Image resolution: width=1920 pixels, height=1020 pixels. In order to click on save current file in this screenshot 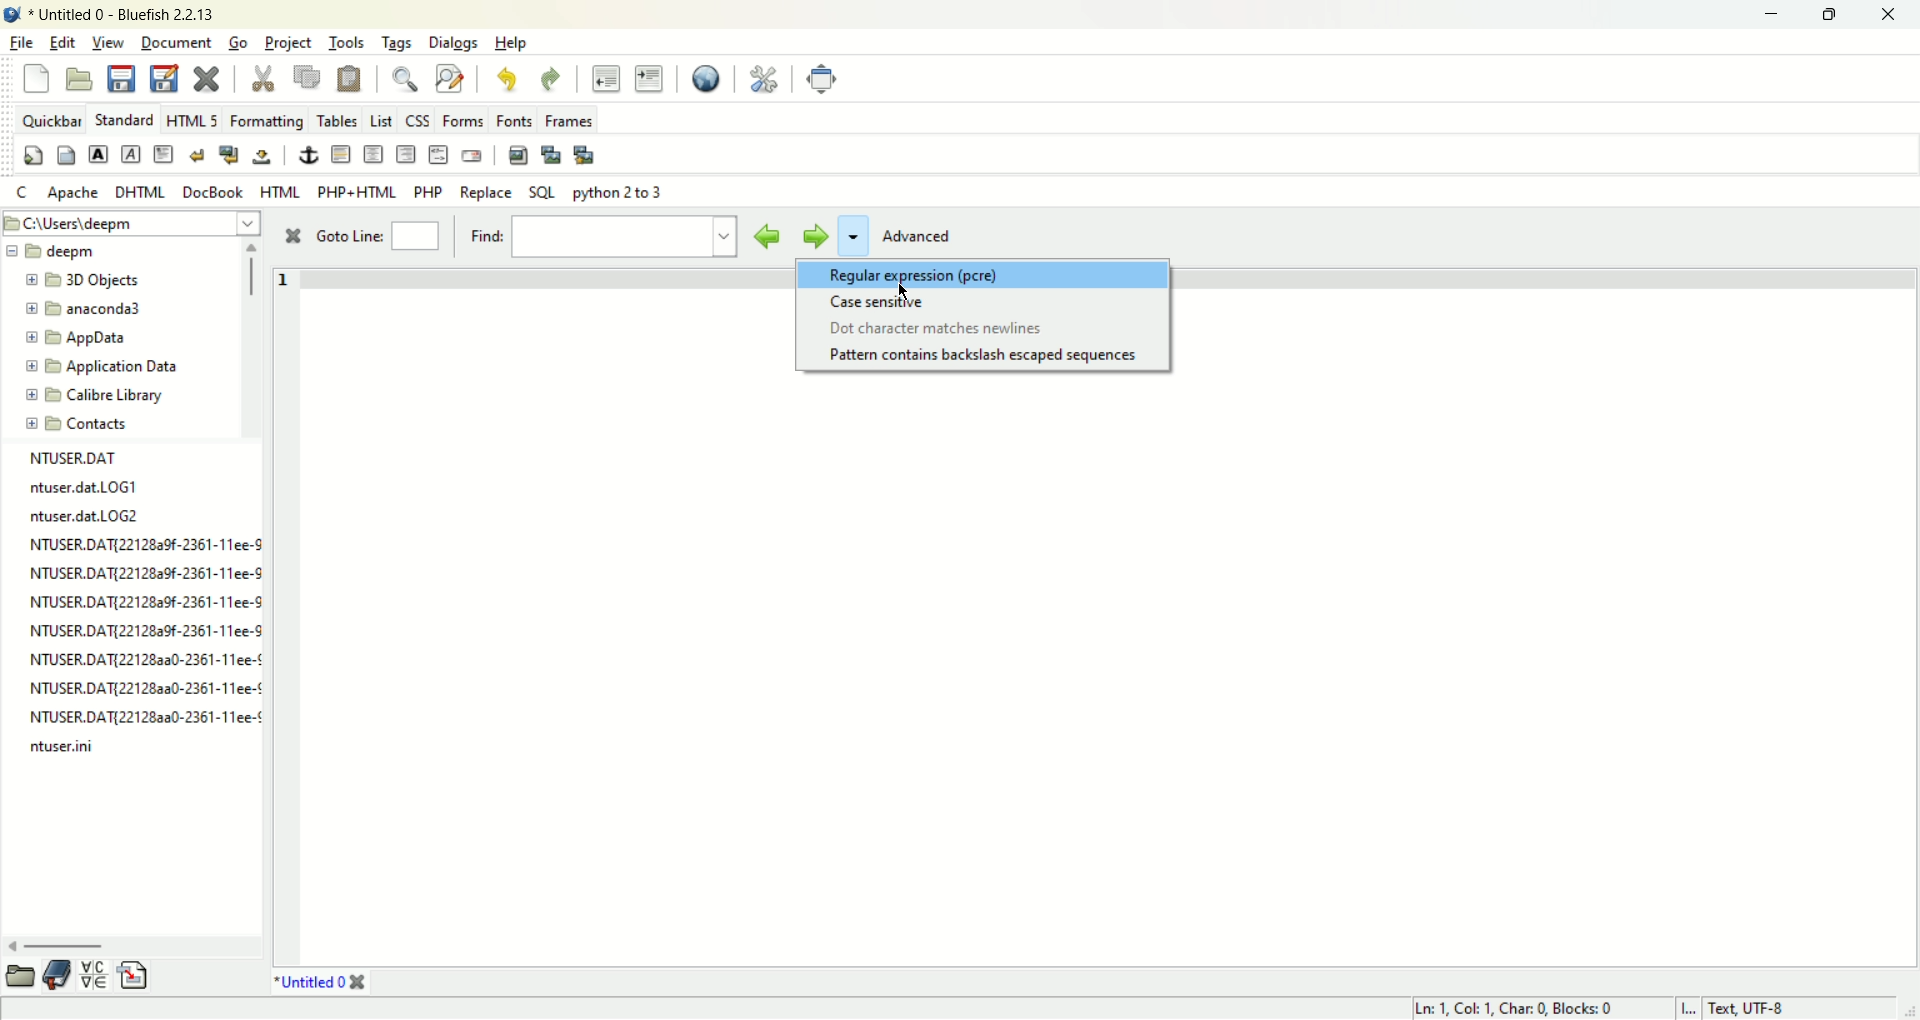, I will do `click(122, 77)`.